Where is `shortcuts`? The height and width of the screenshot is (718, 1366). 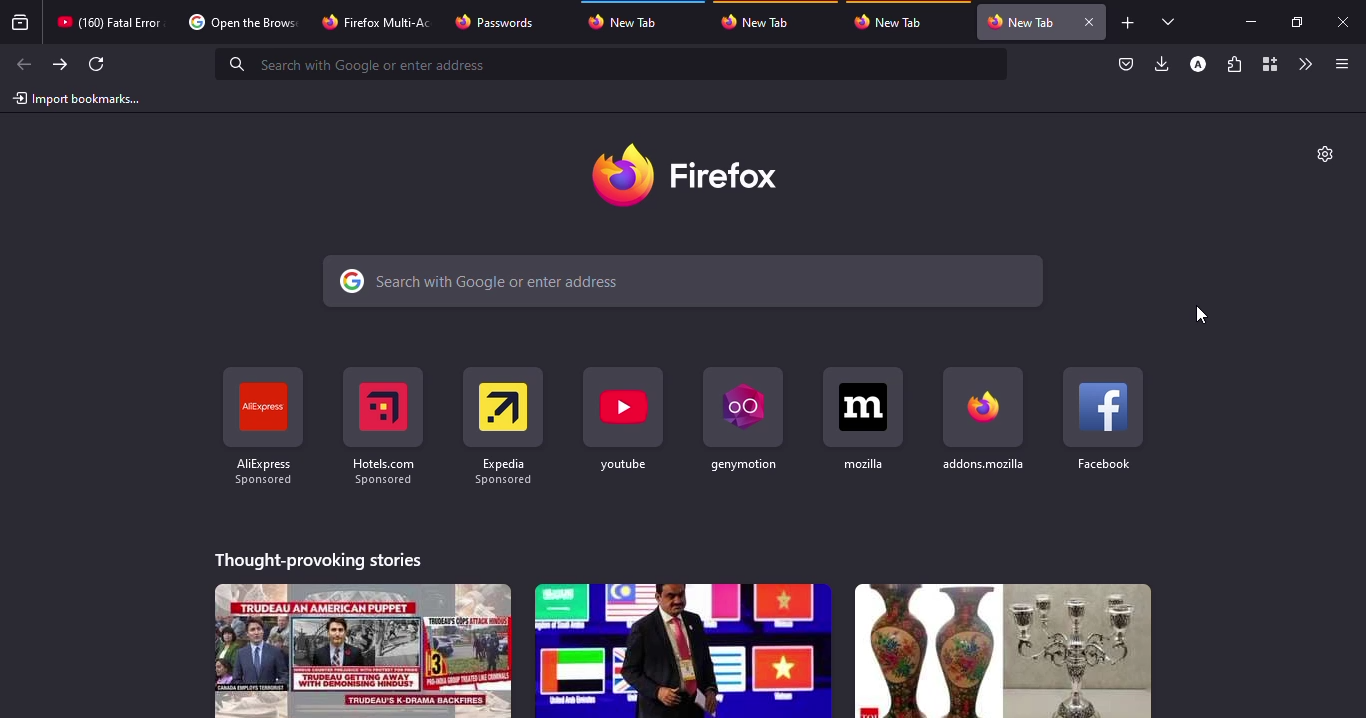 shortcuts is located at coordinates (742, 421).